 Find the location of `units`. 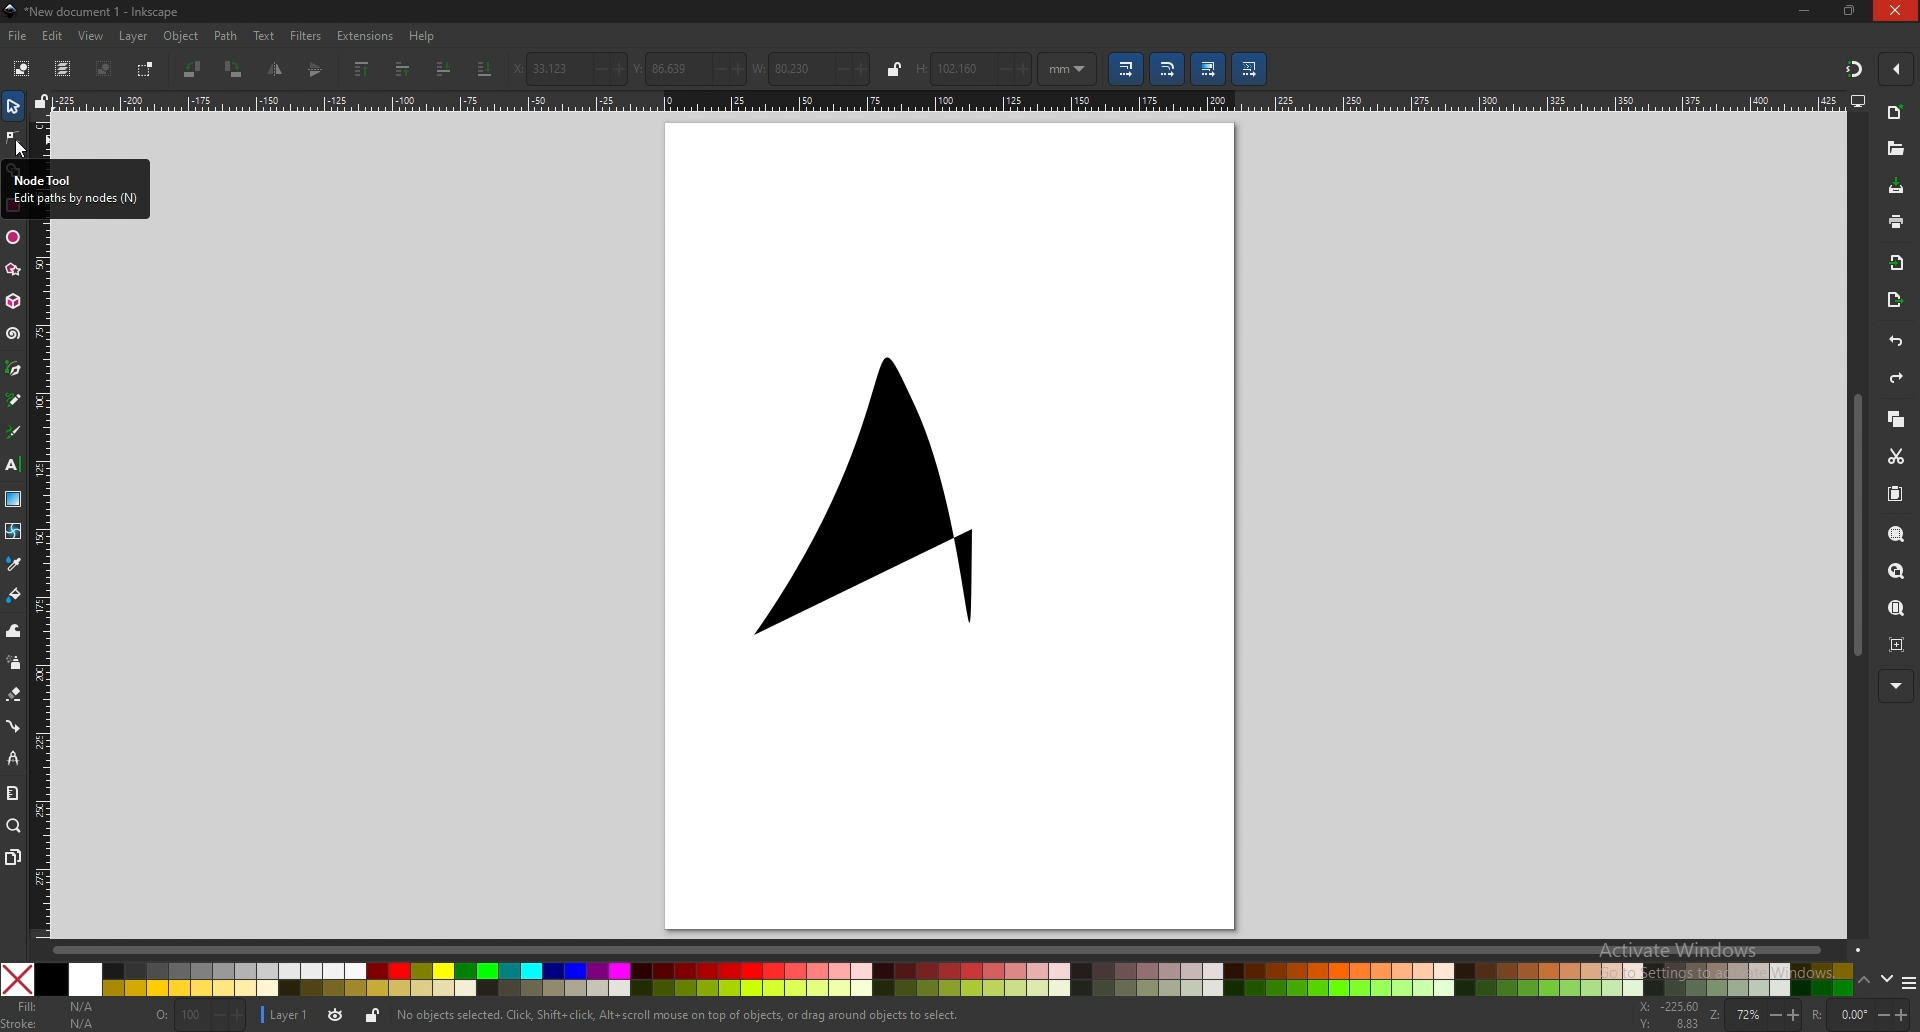

units is located at coordinates (1069, 69).